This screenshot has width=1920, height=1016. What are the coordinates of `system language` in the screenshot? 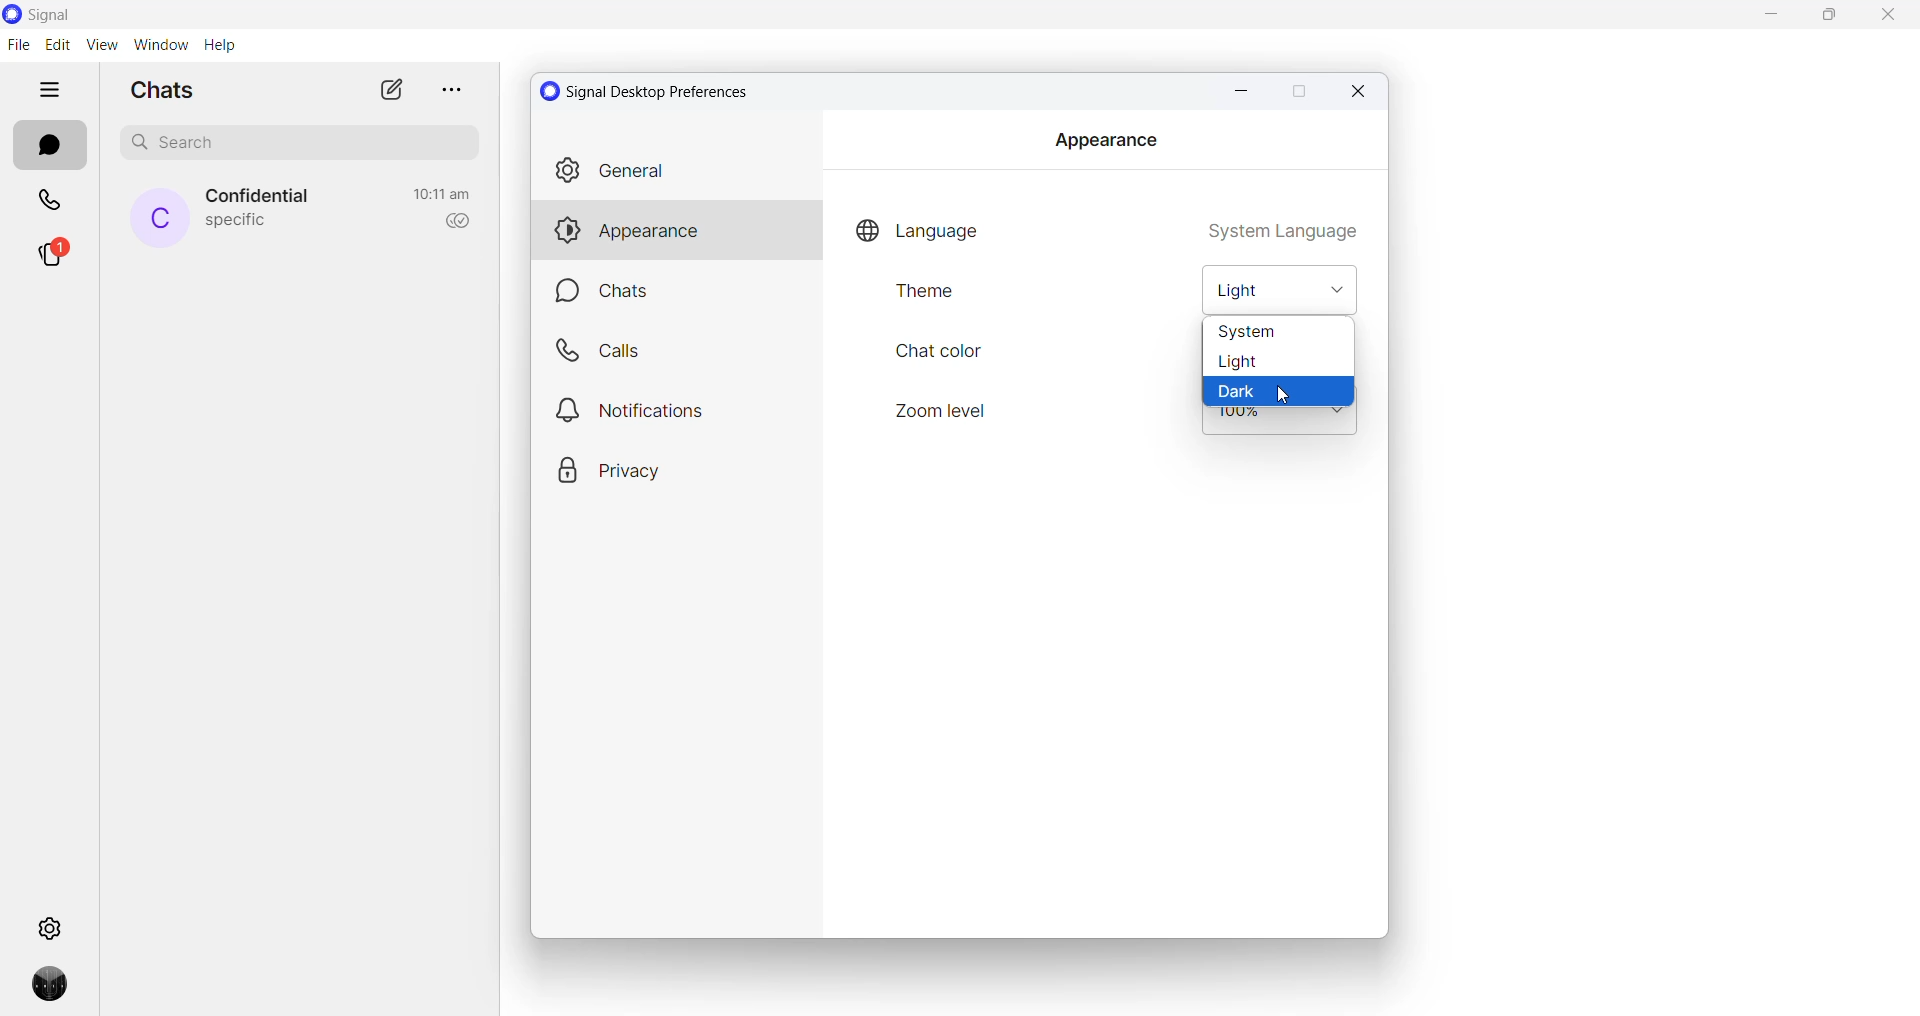 It's located at (1282, 227).